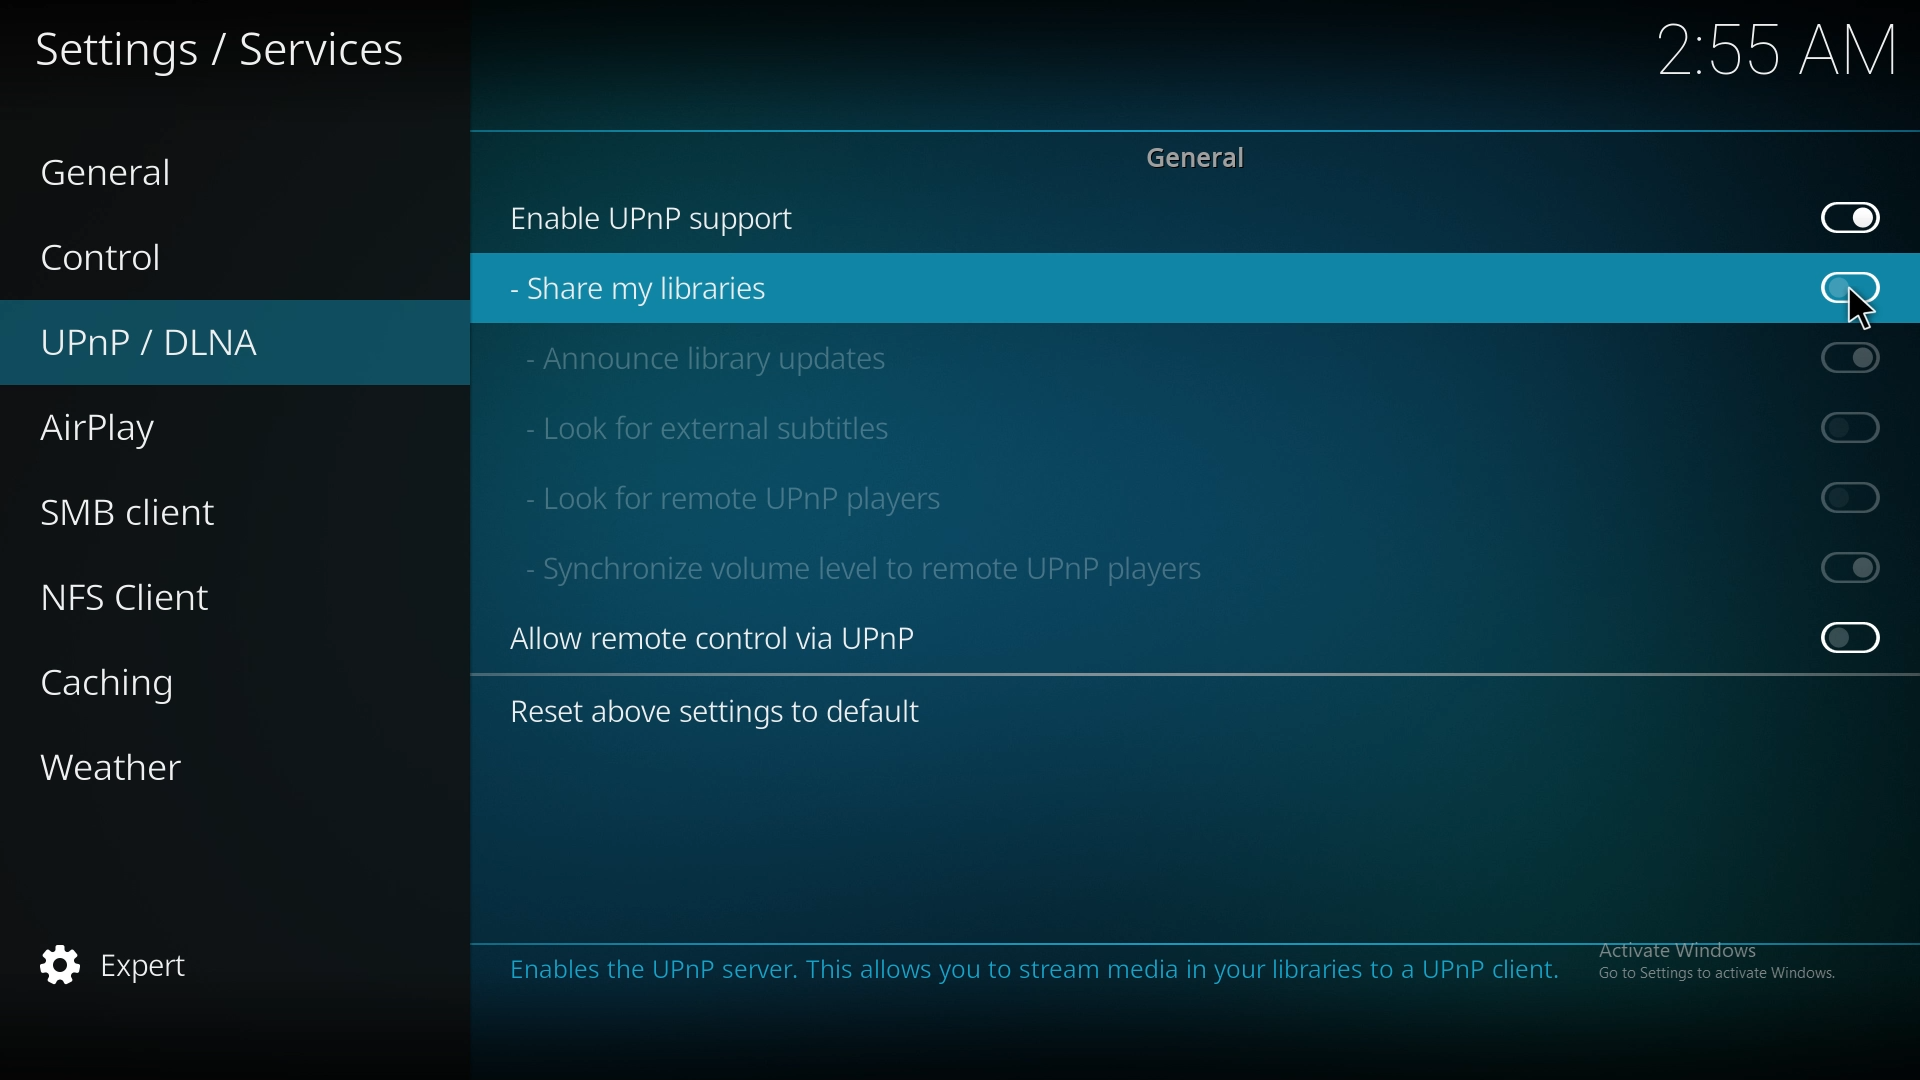  What do you see at coordinates (1207, 160) in the screenshot?
I see `general` at bounding box center [1207, 160].